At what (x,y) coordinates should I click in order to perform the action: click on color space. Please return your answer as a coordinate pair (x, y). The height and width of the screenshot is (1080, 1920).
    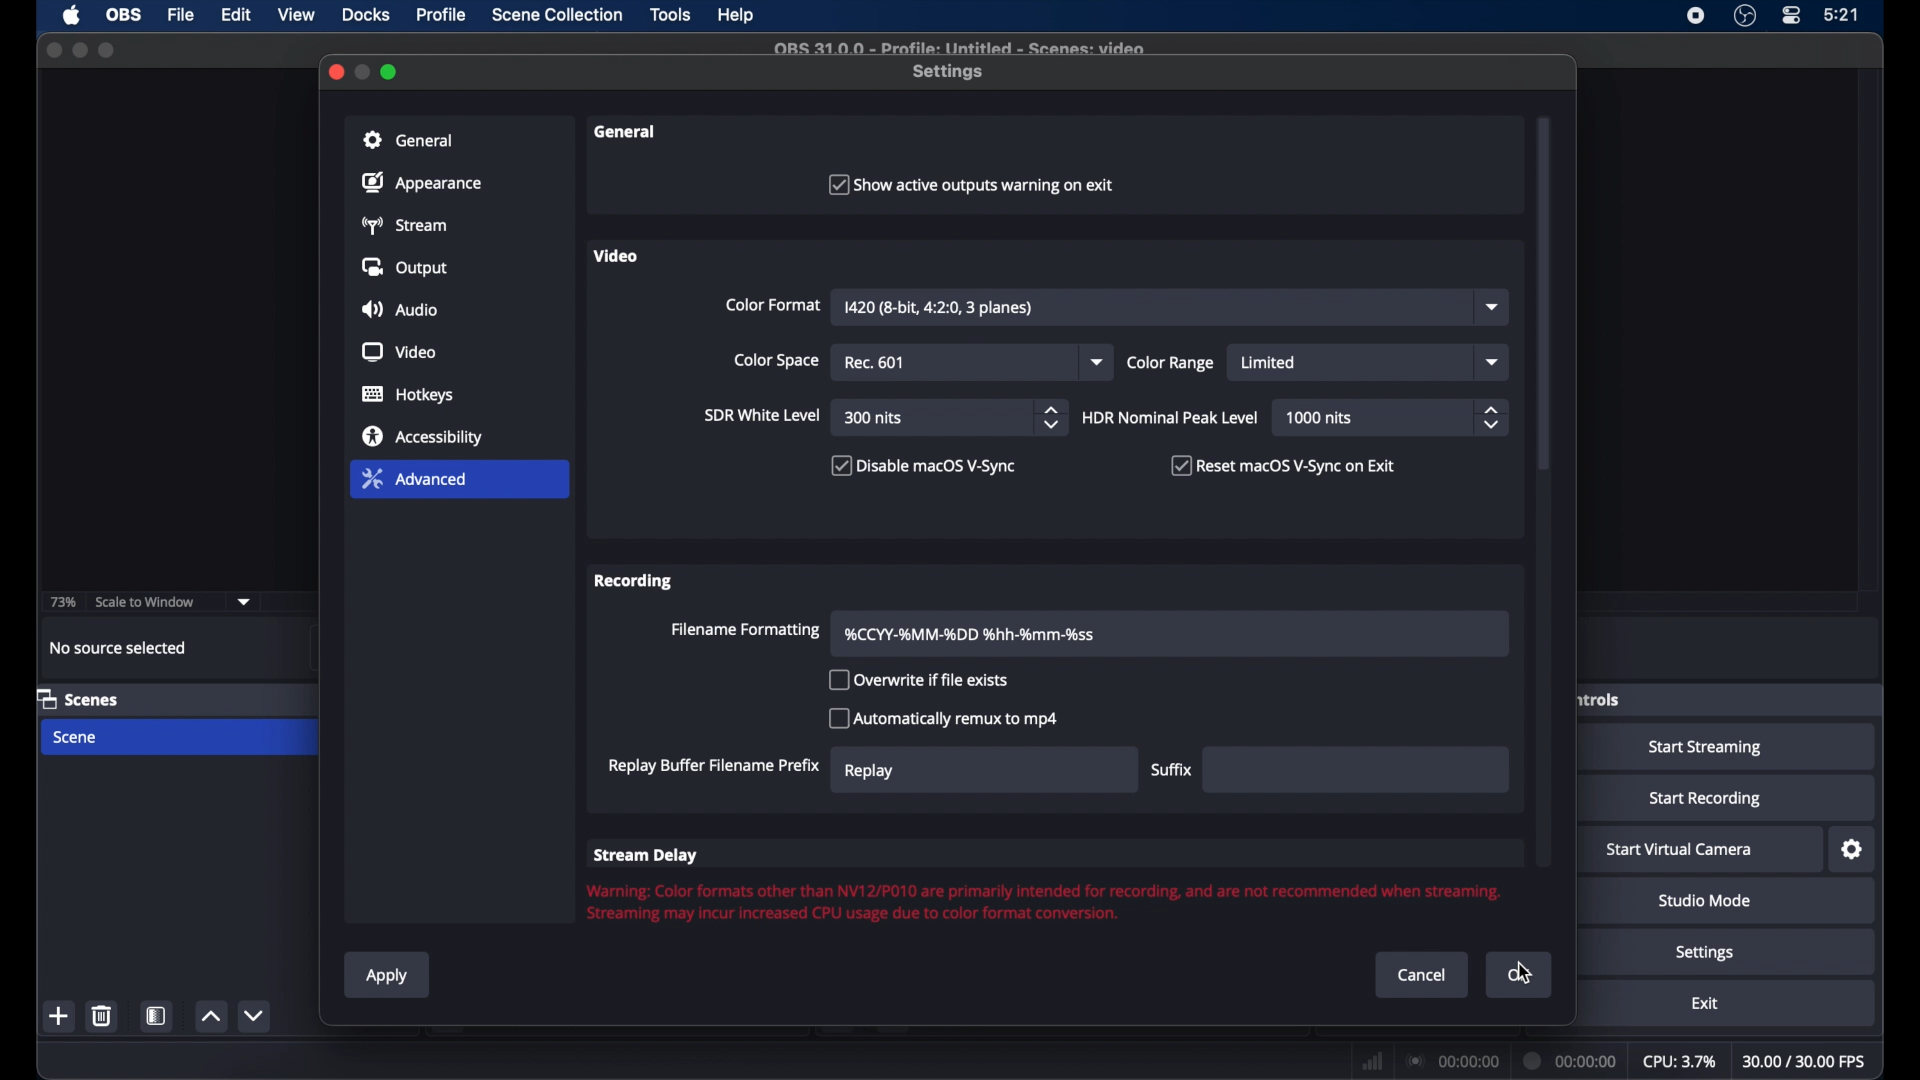
    Looking at the image, I should click on (775, 360).